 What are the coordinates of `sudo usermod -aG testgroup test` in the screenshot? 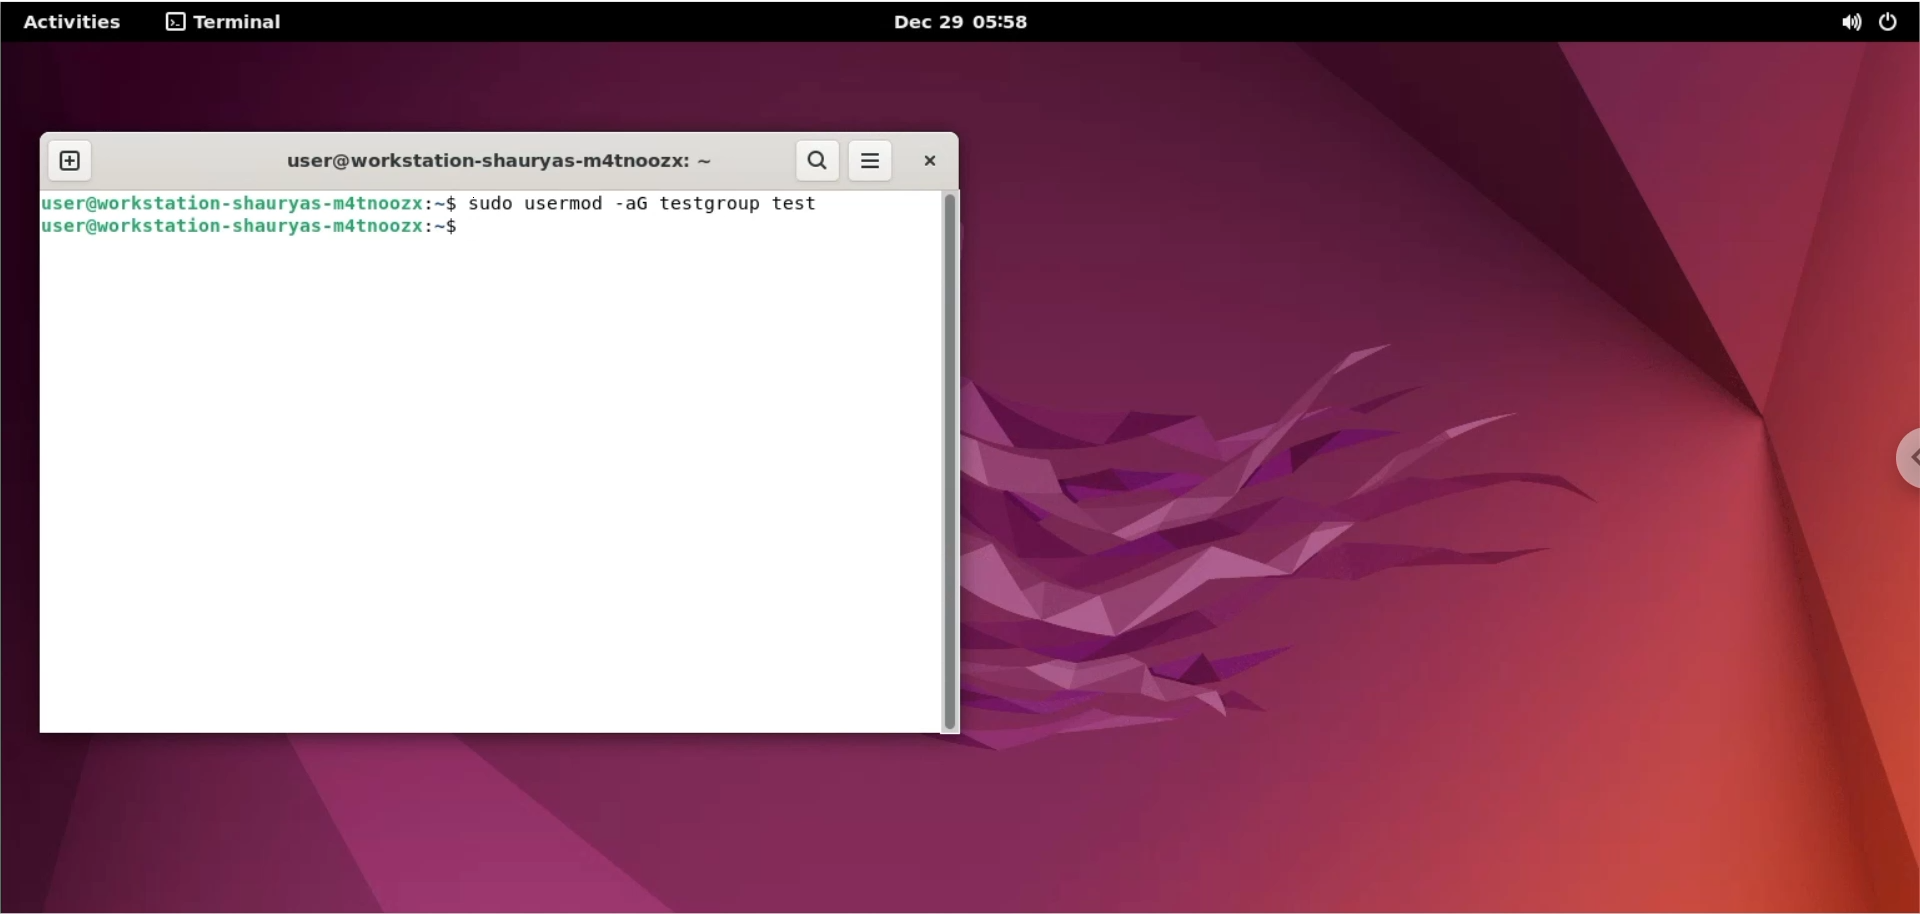 It's located at (664, 203).